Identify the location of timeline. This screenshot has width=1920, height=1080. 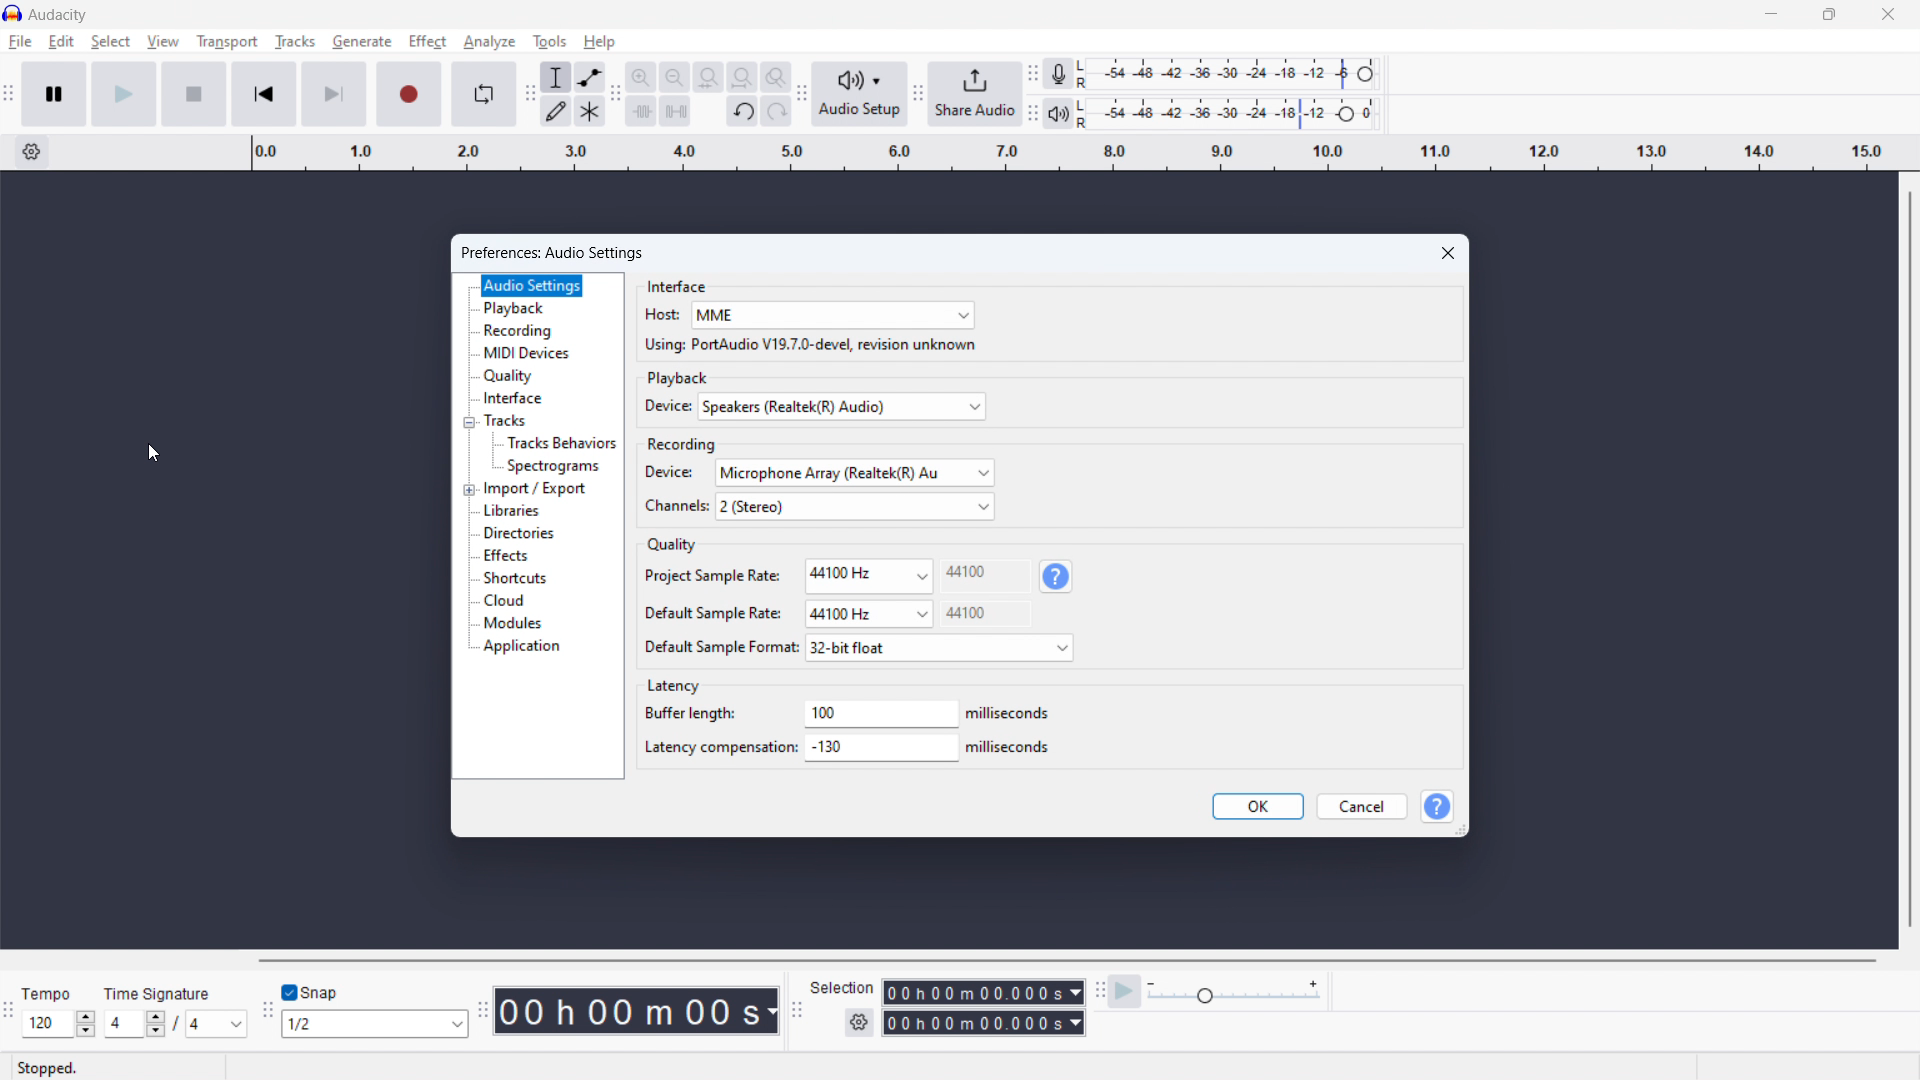
(1072, 152).